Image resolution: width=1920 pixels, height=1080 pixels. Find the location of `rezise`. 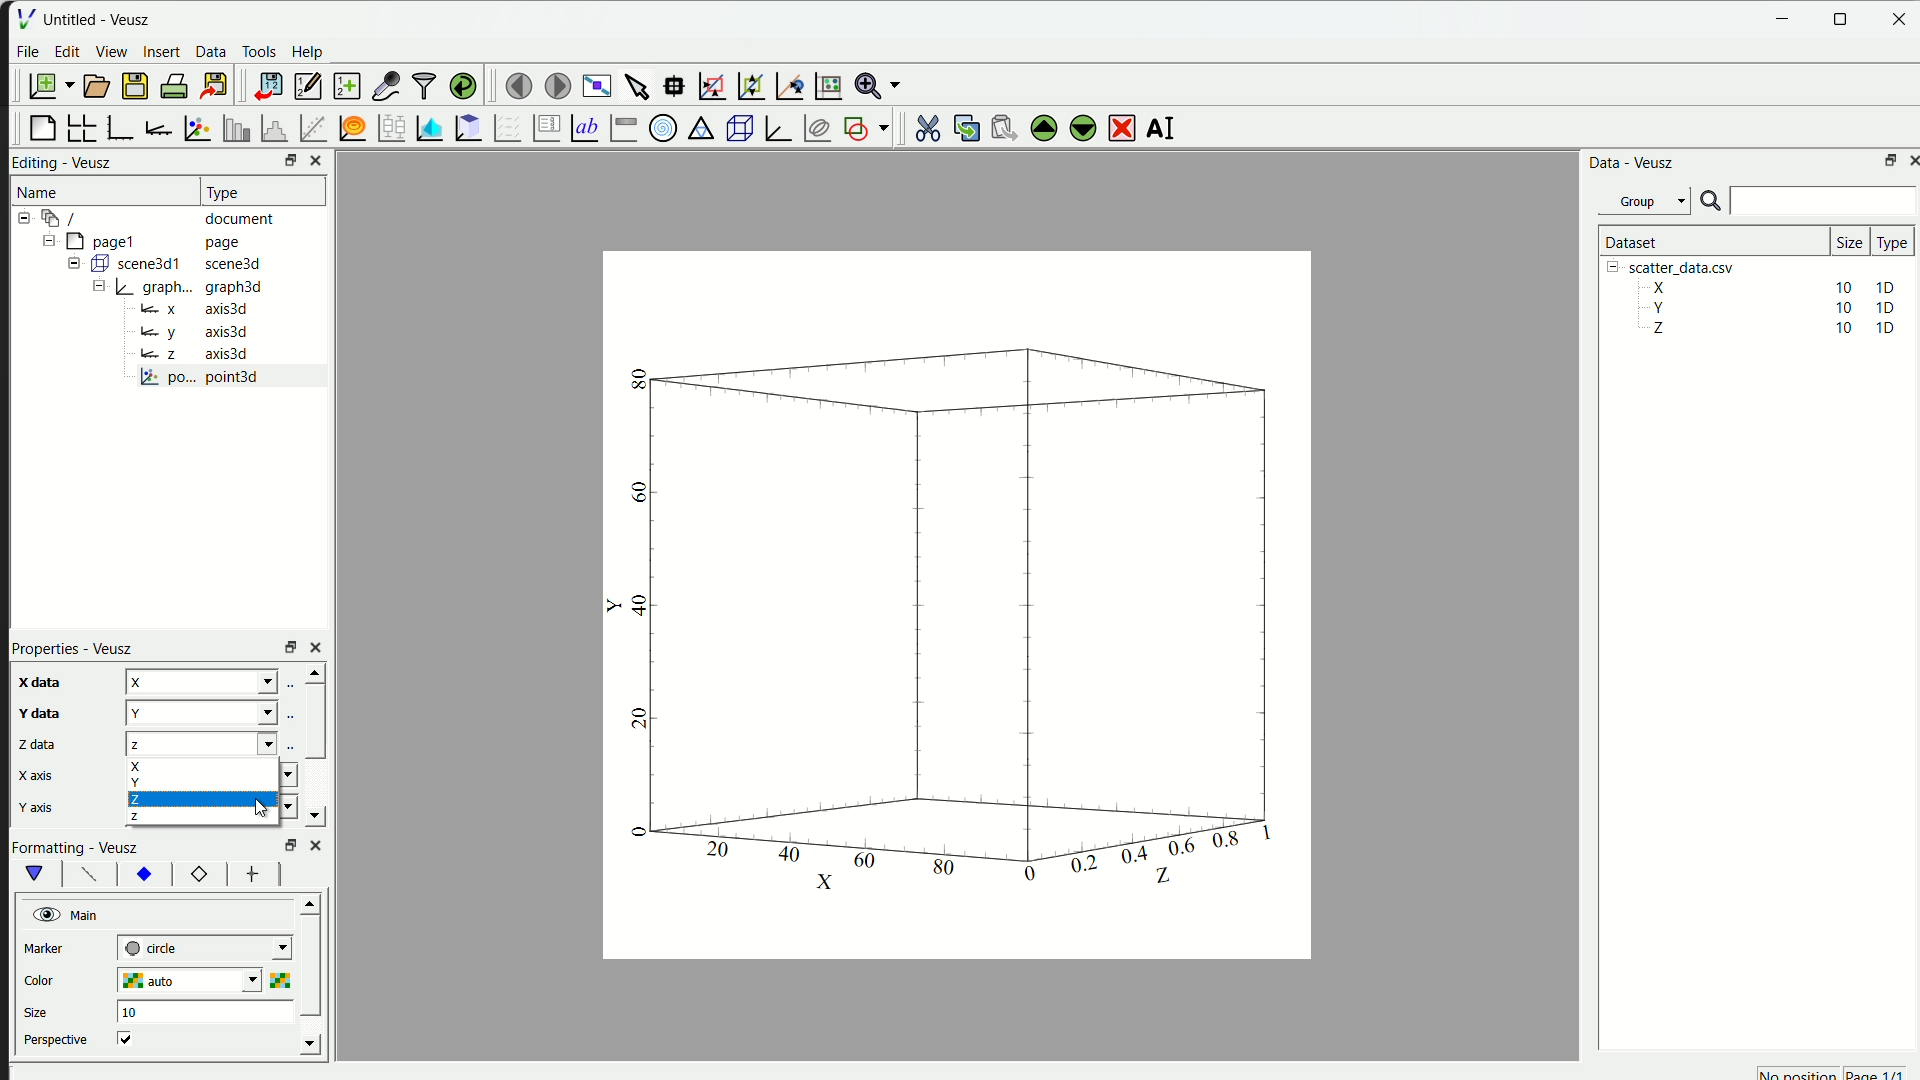

rezise is located at coordinates (287, 646).